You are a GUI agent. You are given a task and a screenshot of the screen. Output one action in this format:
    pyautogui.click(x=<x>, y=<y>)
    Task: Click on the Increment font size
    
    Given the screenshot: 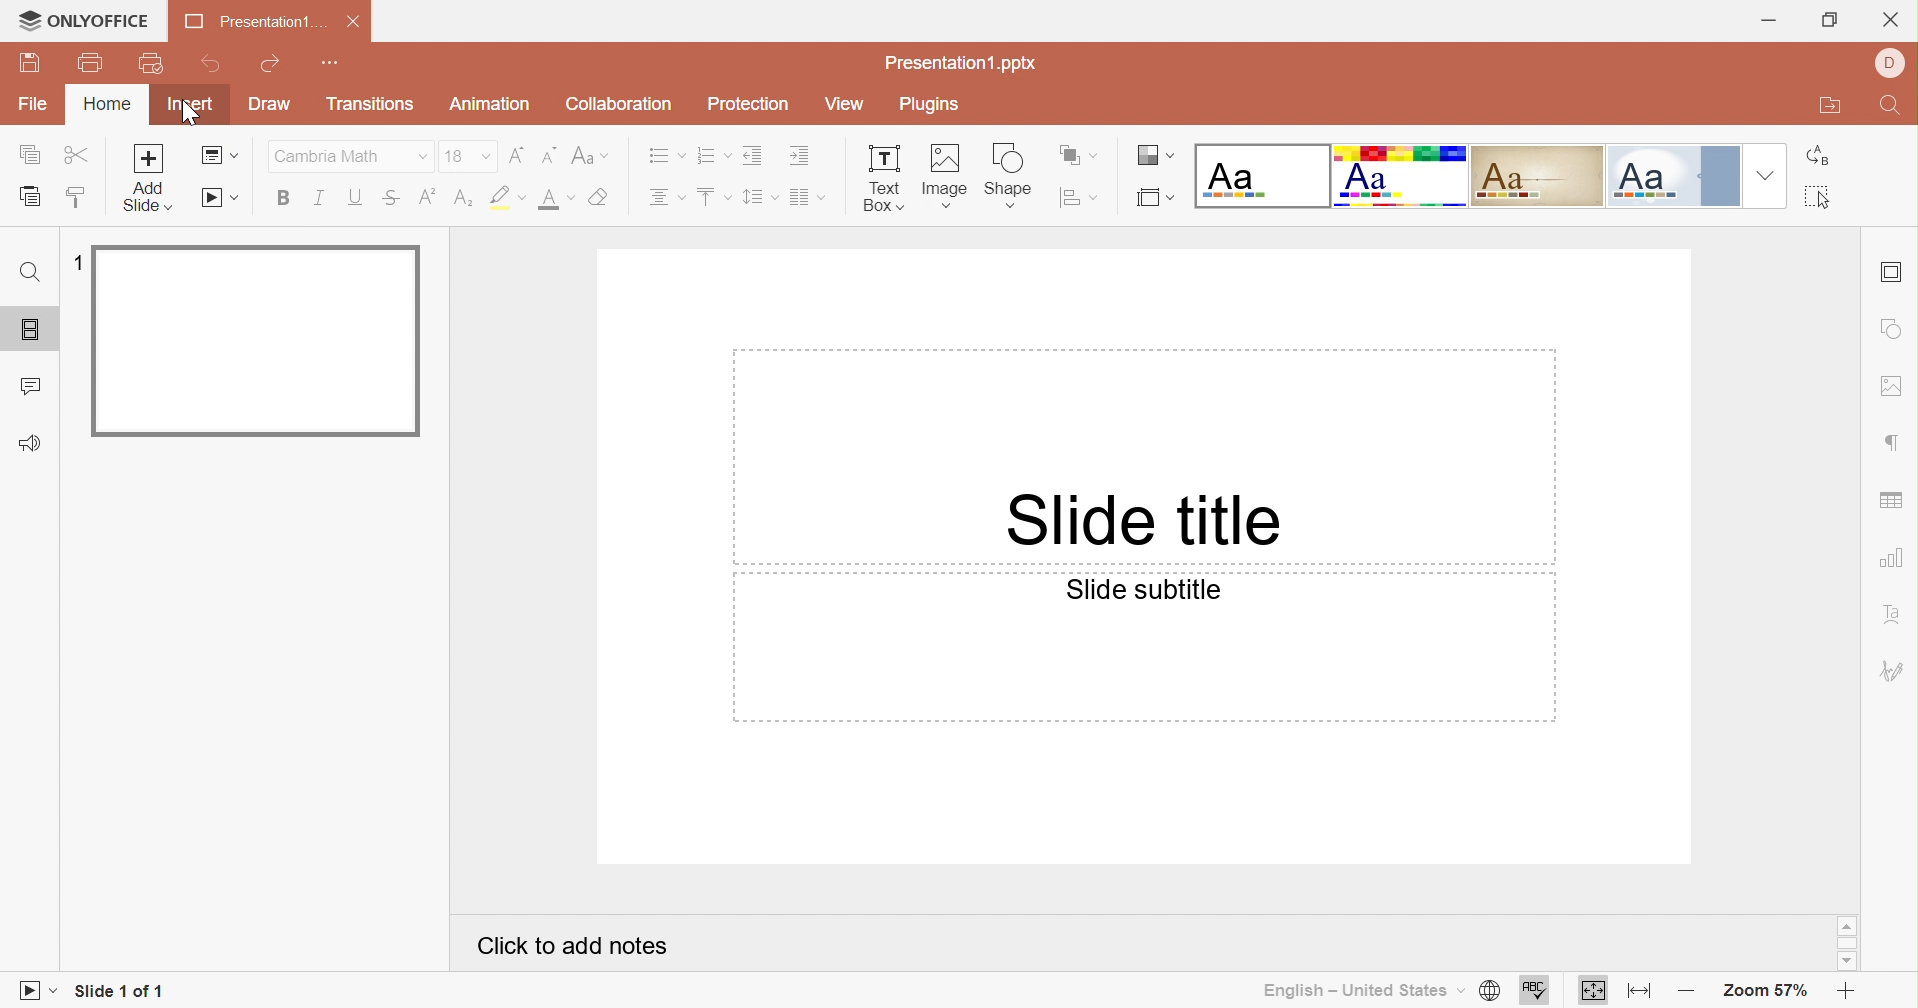 What is the action you would take?
    pyautogui.click(x=516, y=154)
    